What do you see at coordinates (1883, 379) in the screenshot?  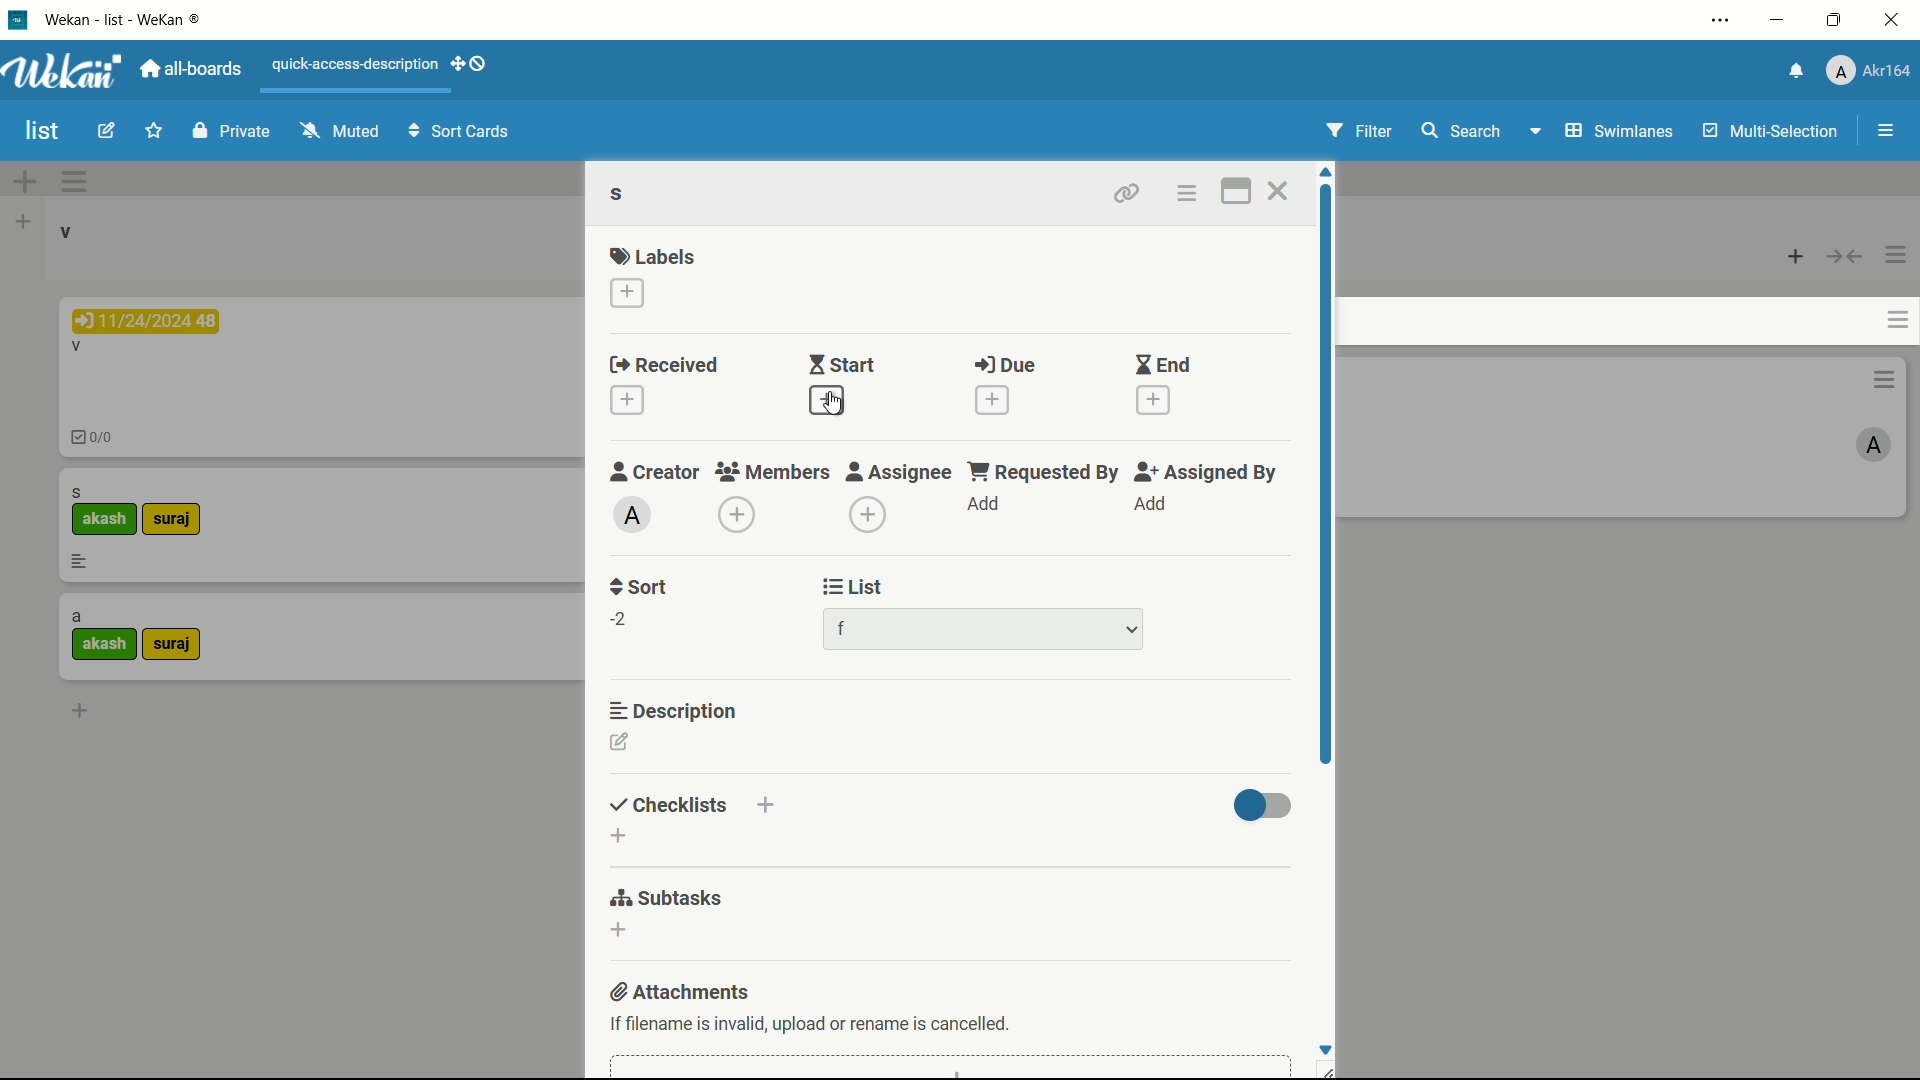 I see `card actions` at bounding box center [1883, 379].